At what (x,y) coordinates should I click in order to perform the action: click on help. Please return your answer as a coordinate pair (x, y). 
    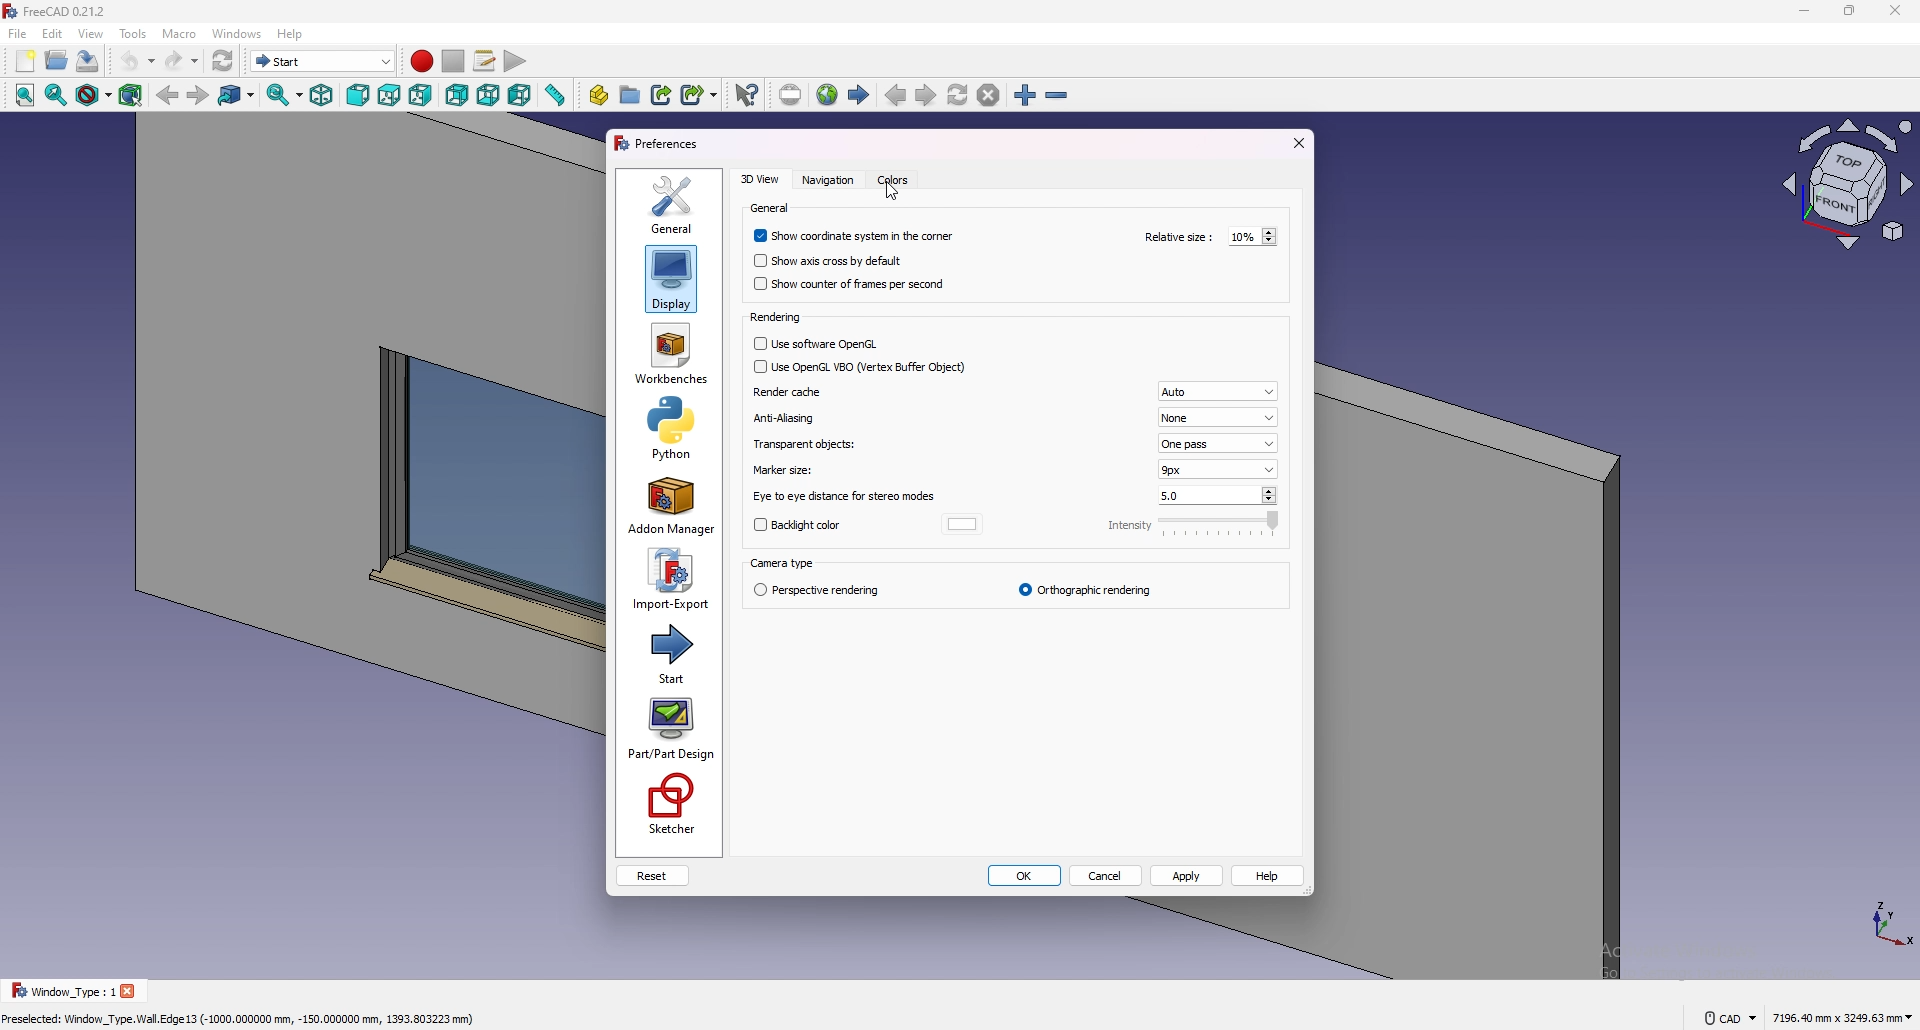
    Looking at the image, I should click on (1269, 876).